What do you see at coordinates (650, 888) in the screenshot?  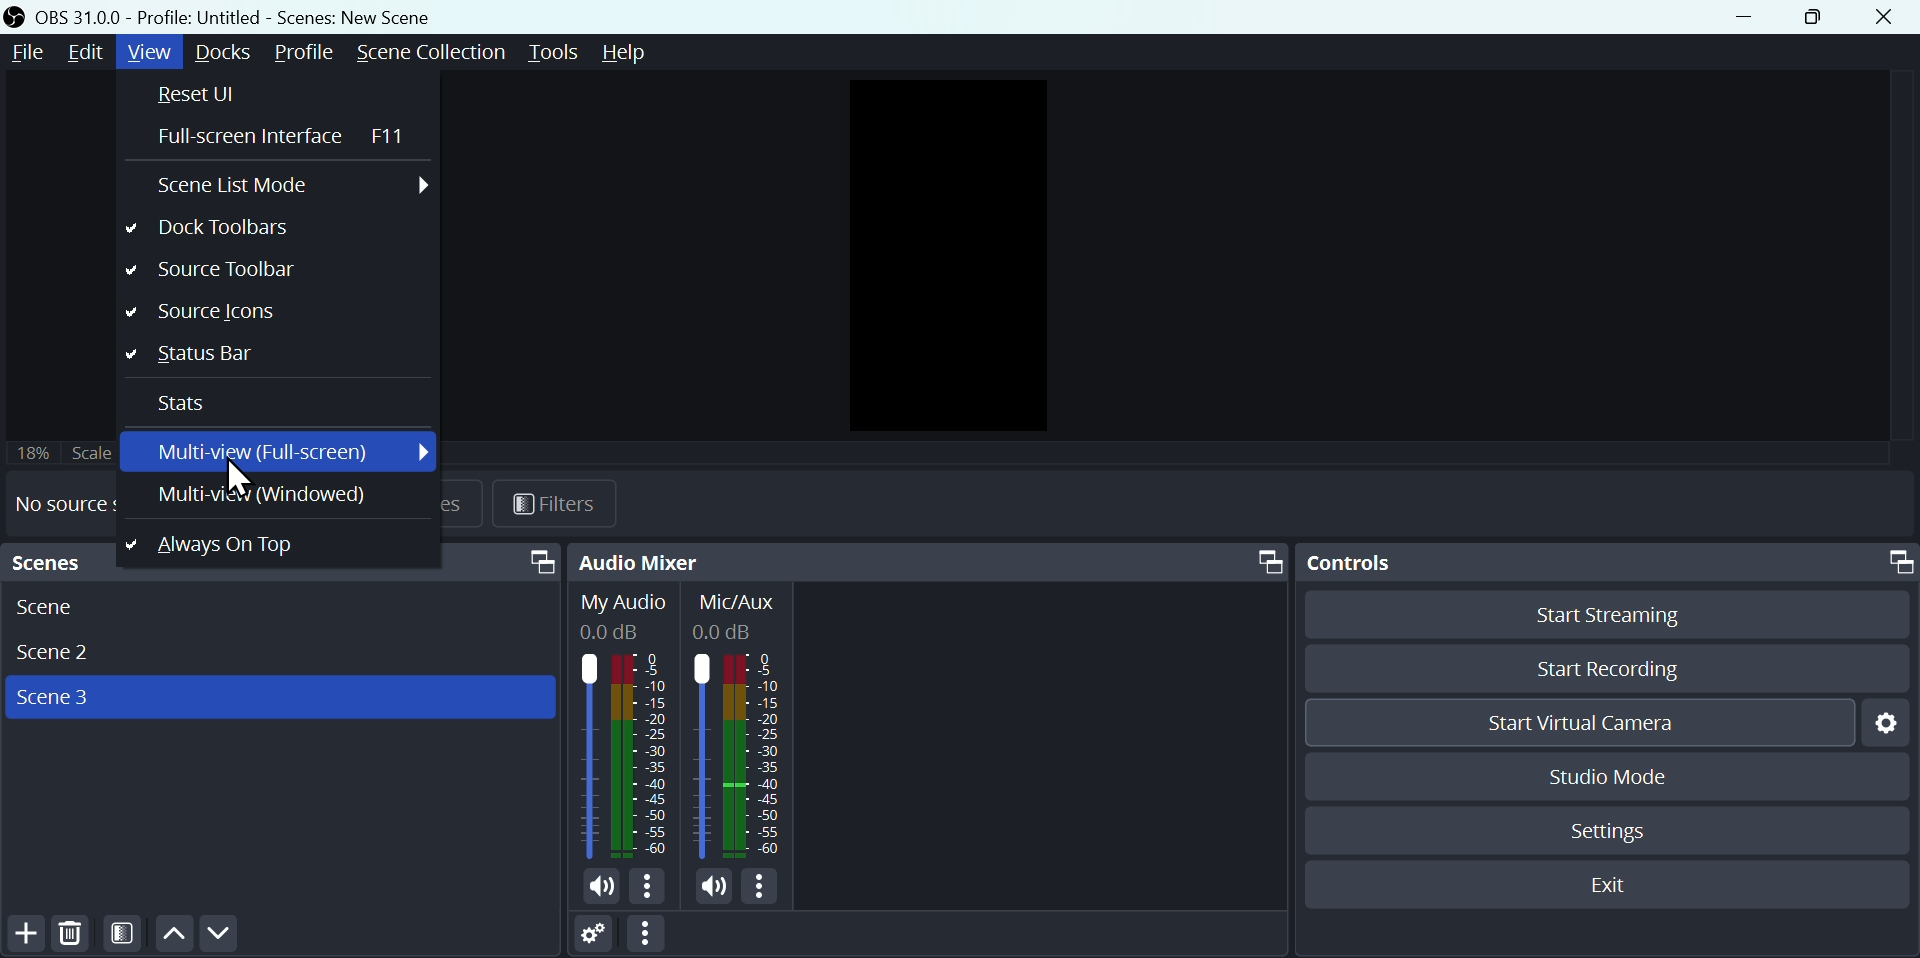 I see `More options` at bounding box center [650, 888].